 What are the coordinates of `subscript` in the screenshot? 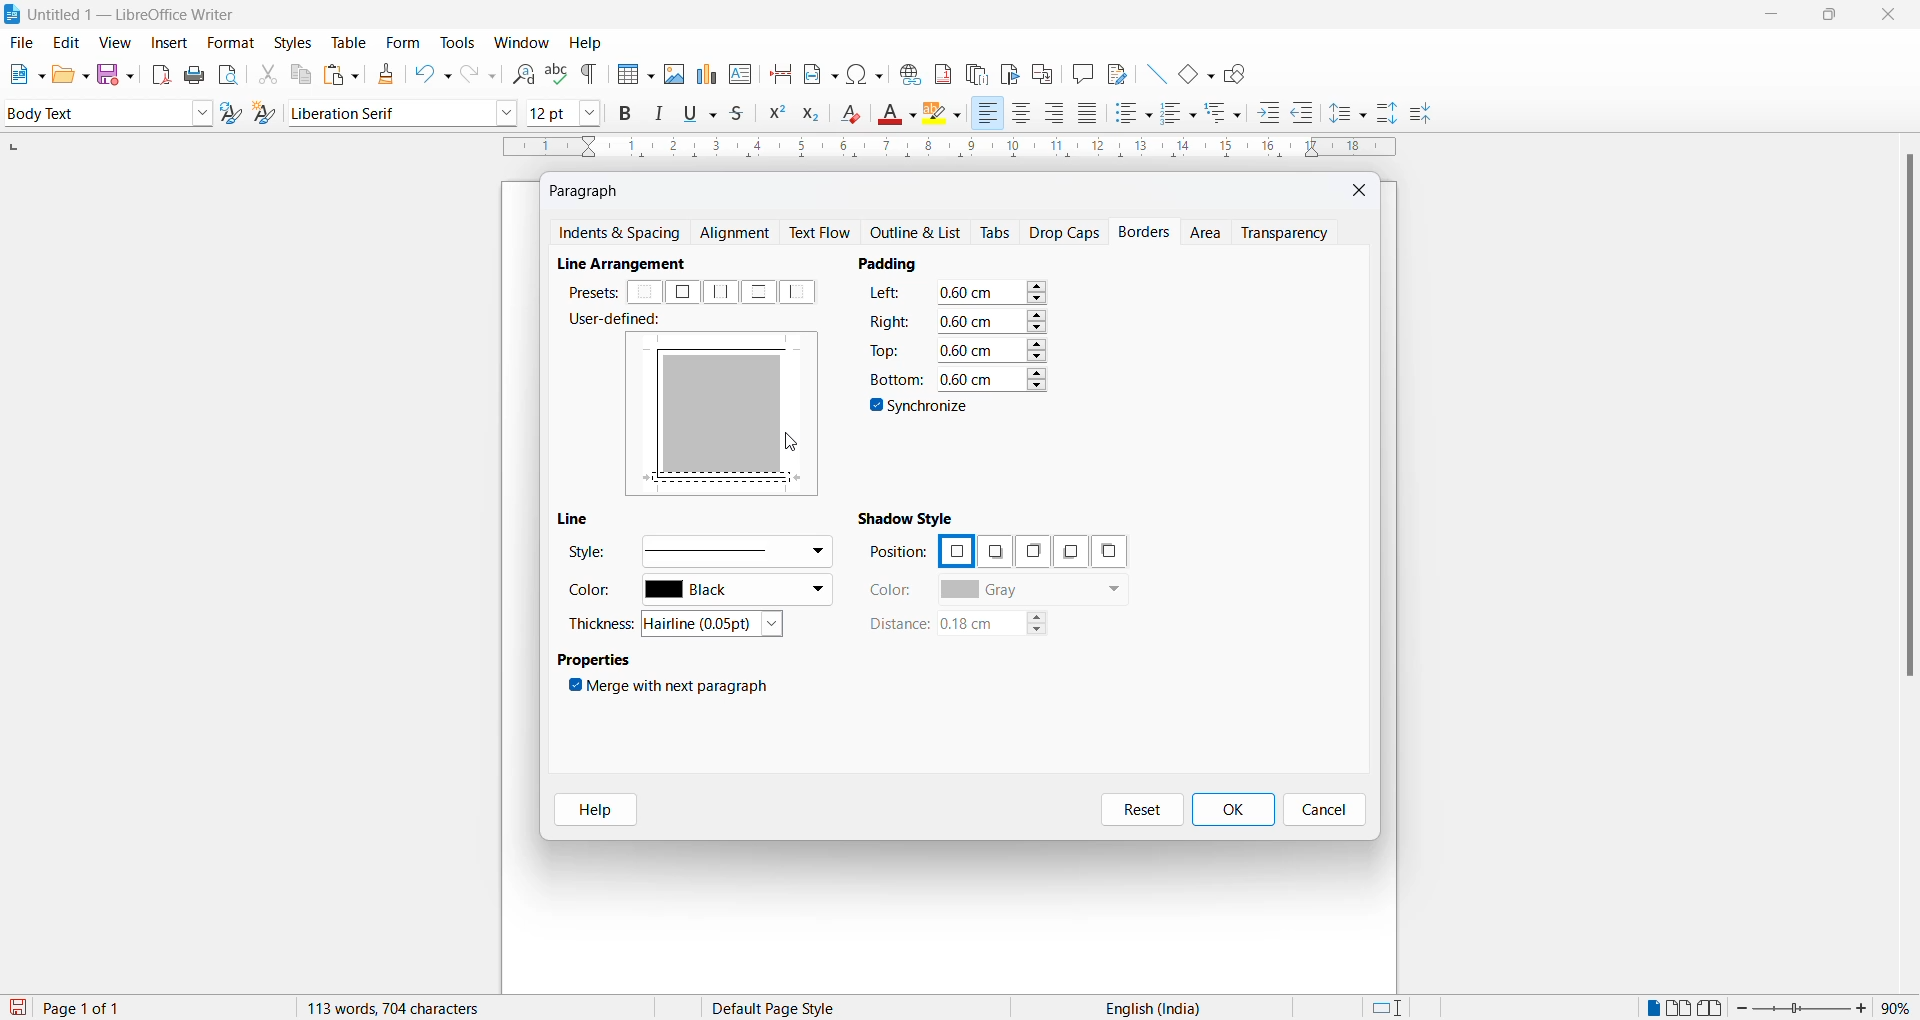 It's located at (817, 116).